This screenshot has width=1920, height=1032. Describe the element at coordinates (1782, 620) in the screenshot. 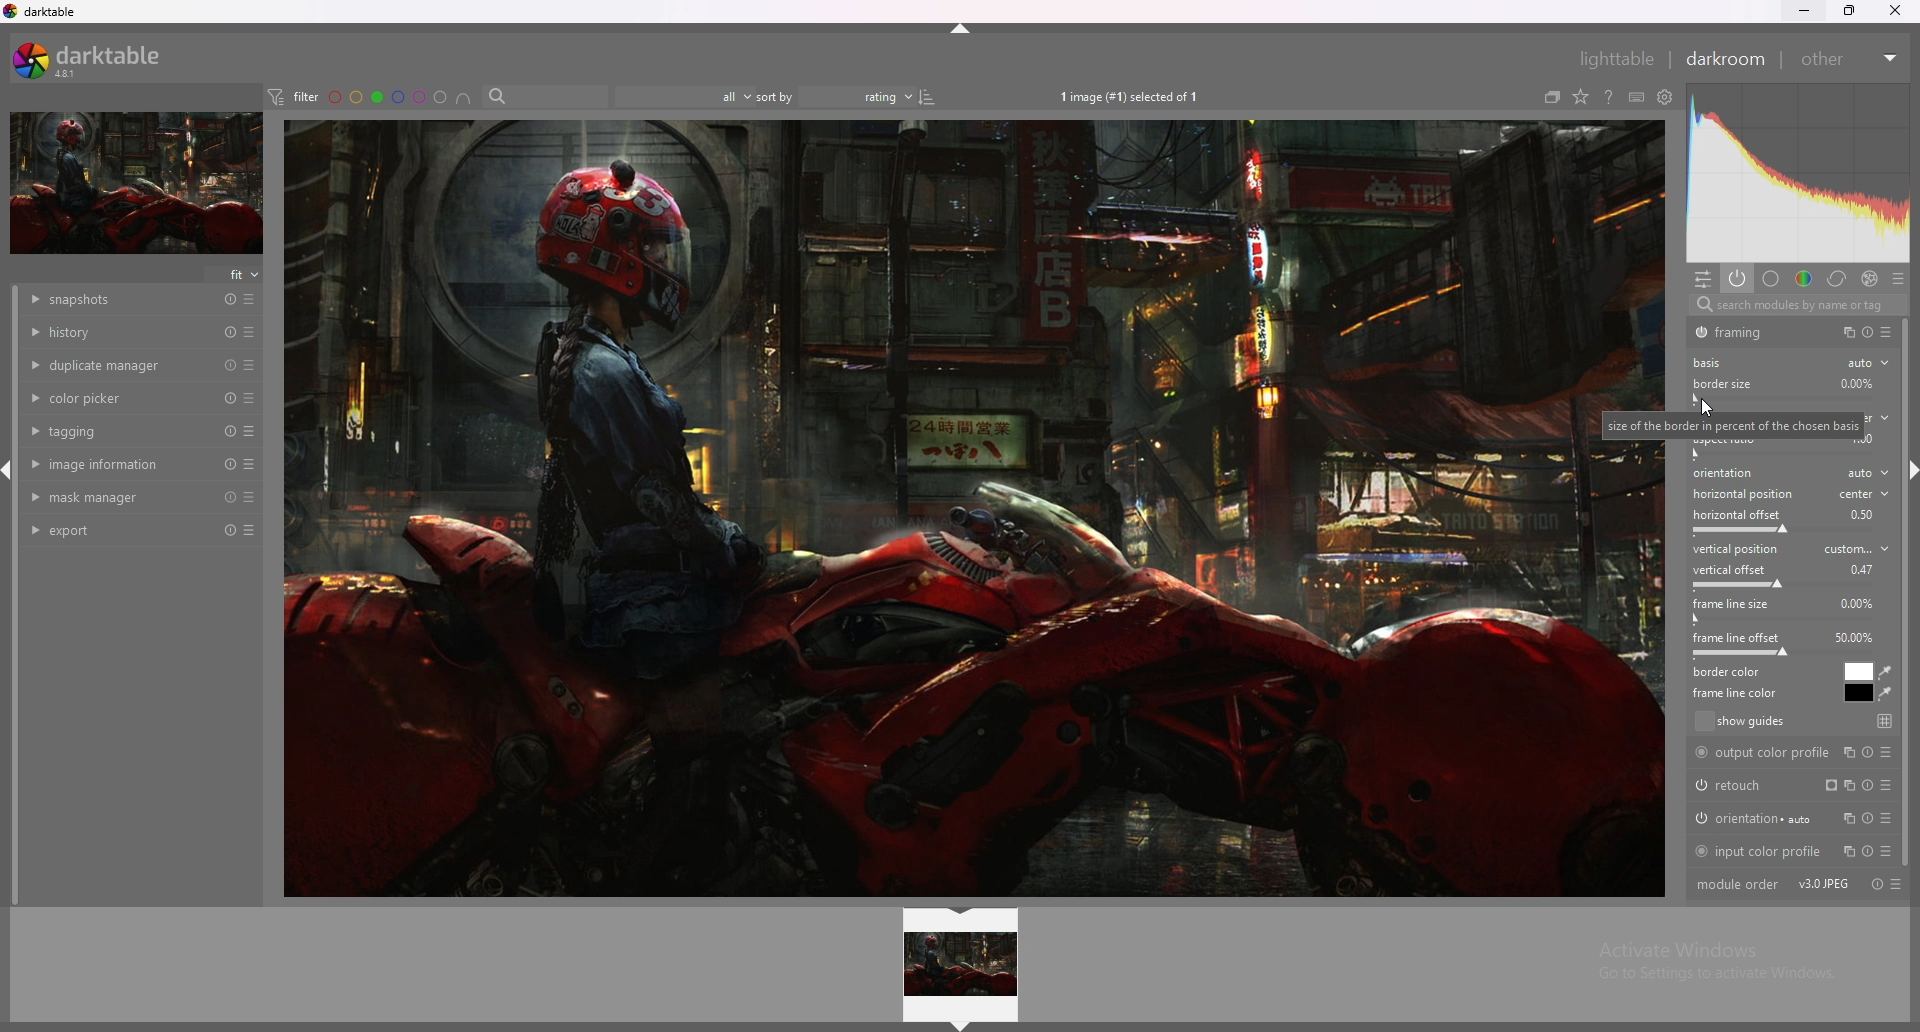

I see `frame line size bar` at that location.